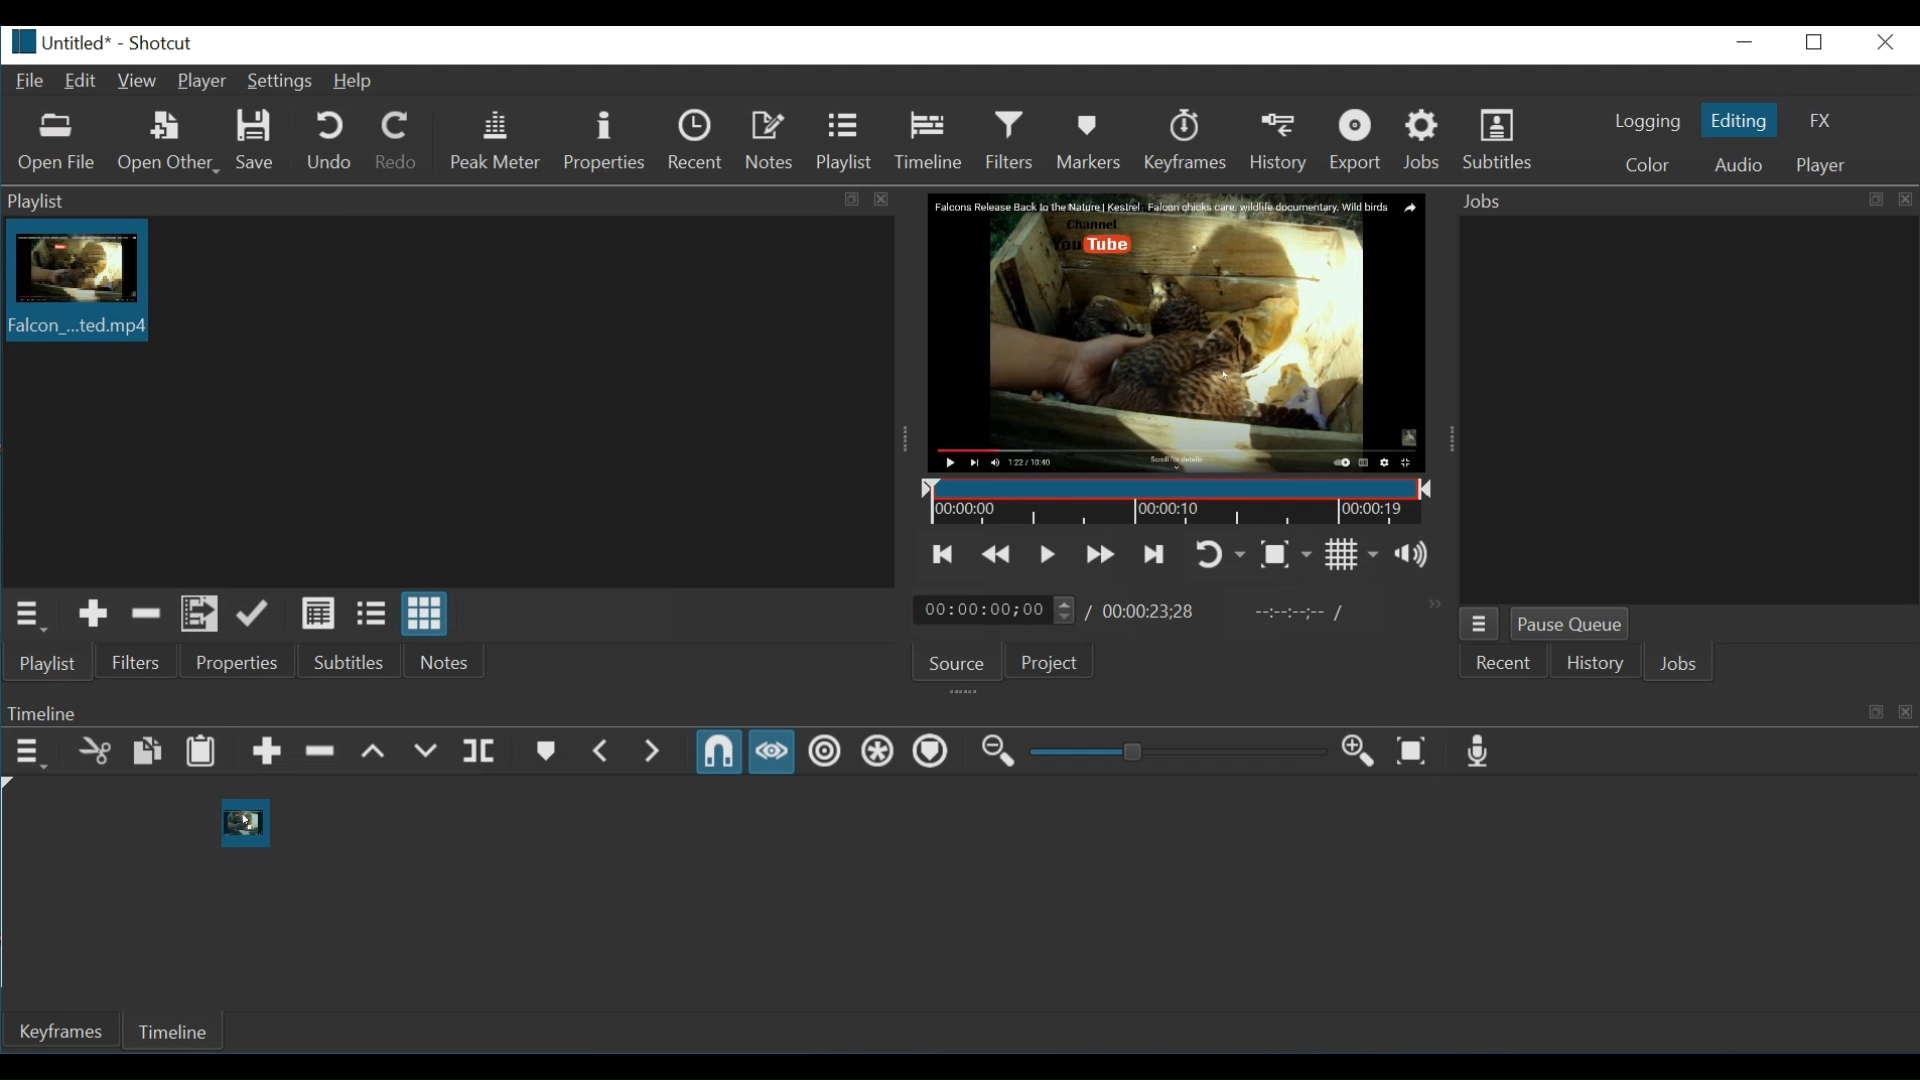 This screenshot has width=1920, height=1080. I want to click on Skip to the next point, so click(1151, 554).